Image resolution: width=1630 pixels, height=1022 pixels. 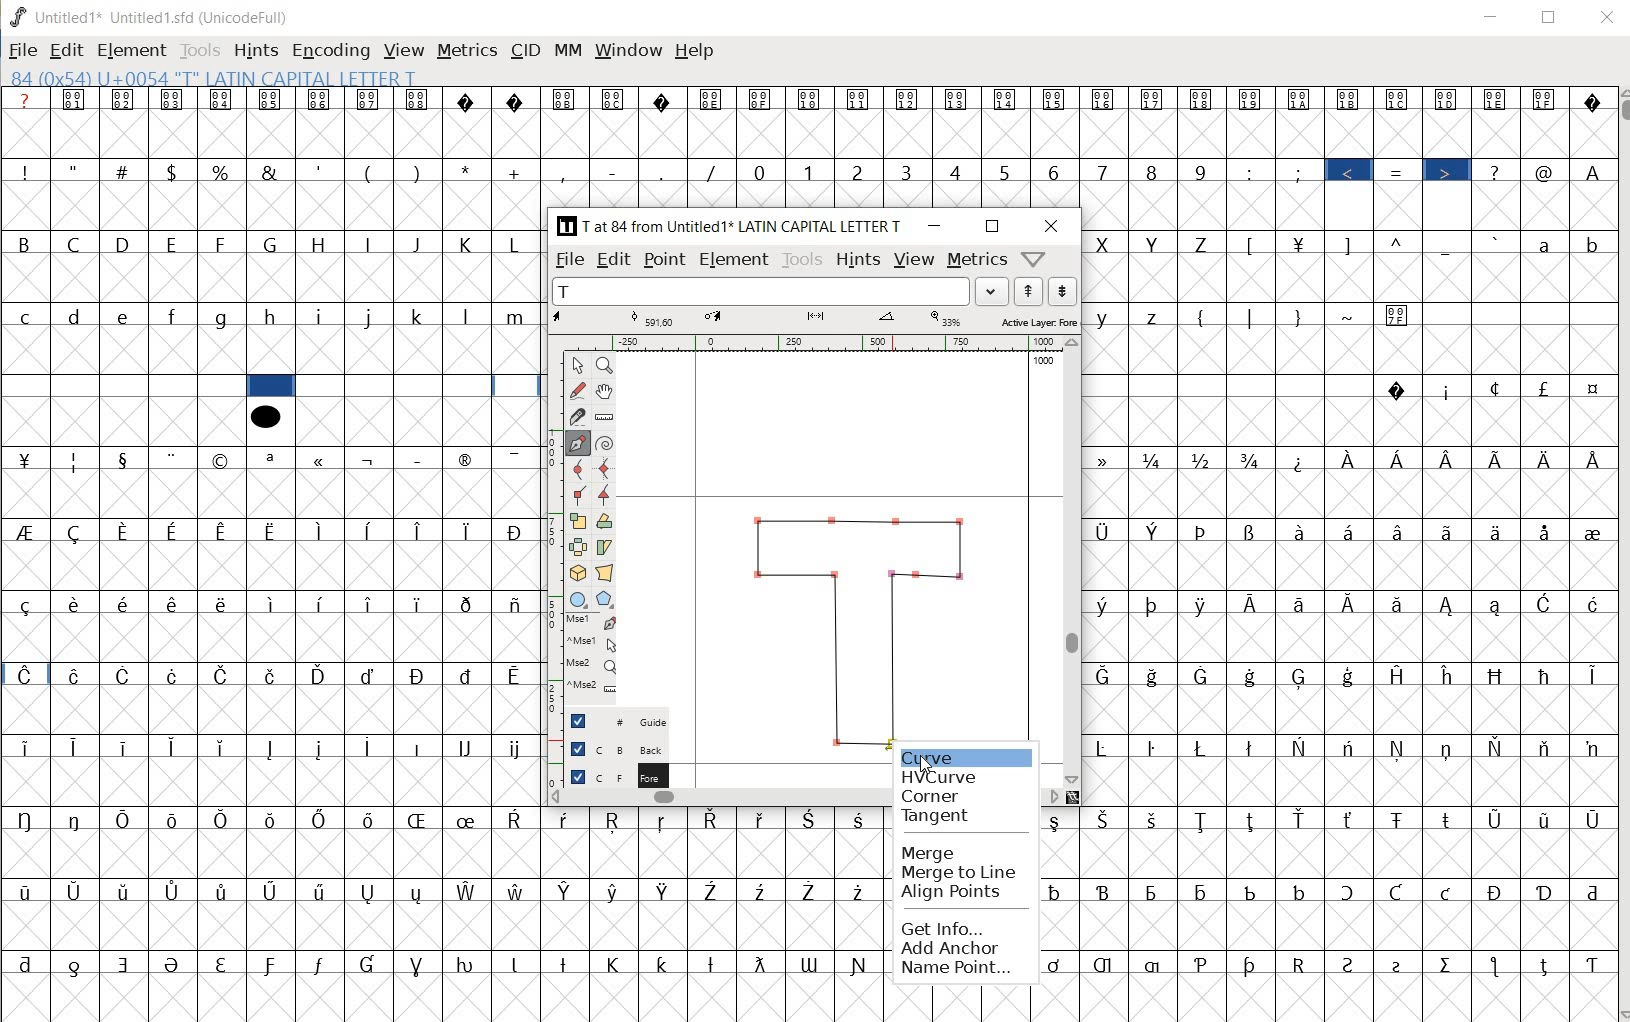 What do you see at coordinates (1589, 892) in the screenshot?
I see `Symbol` at bounding box center [1589, 892].